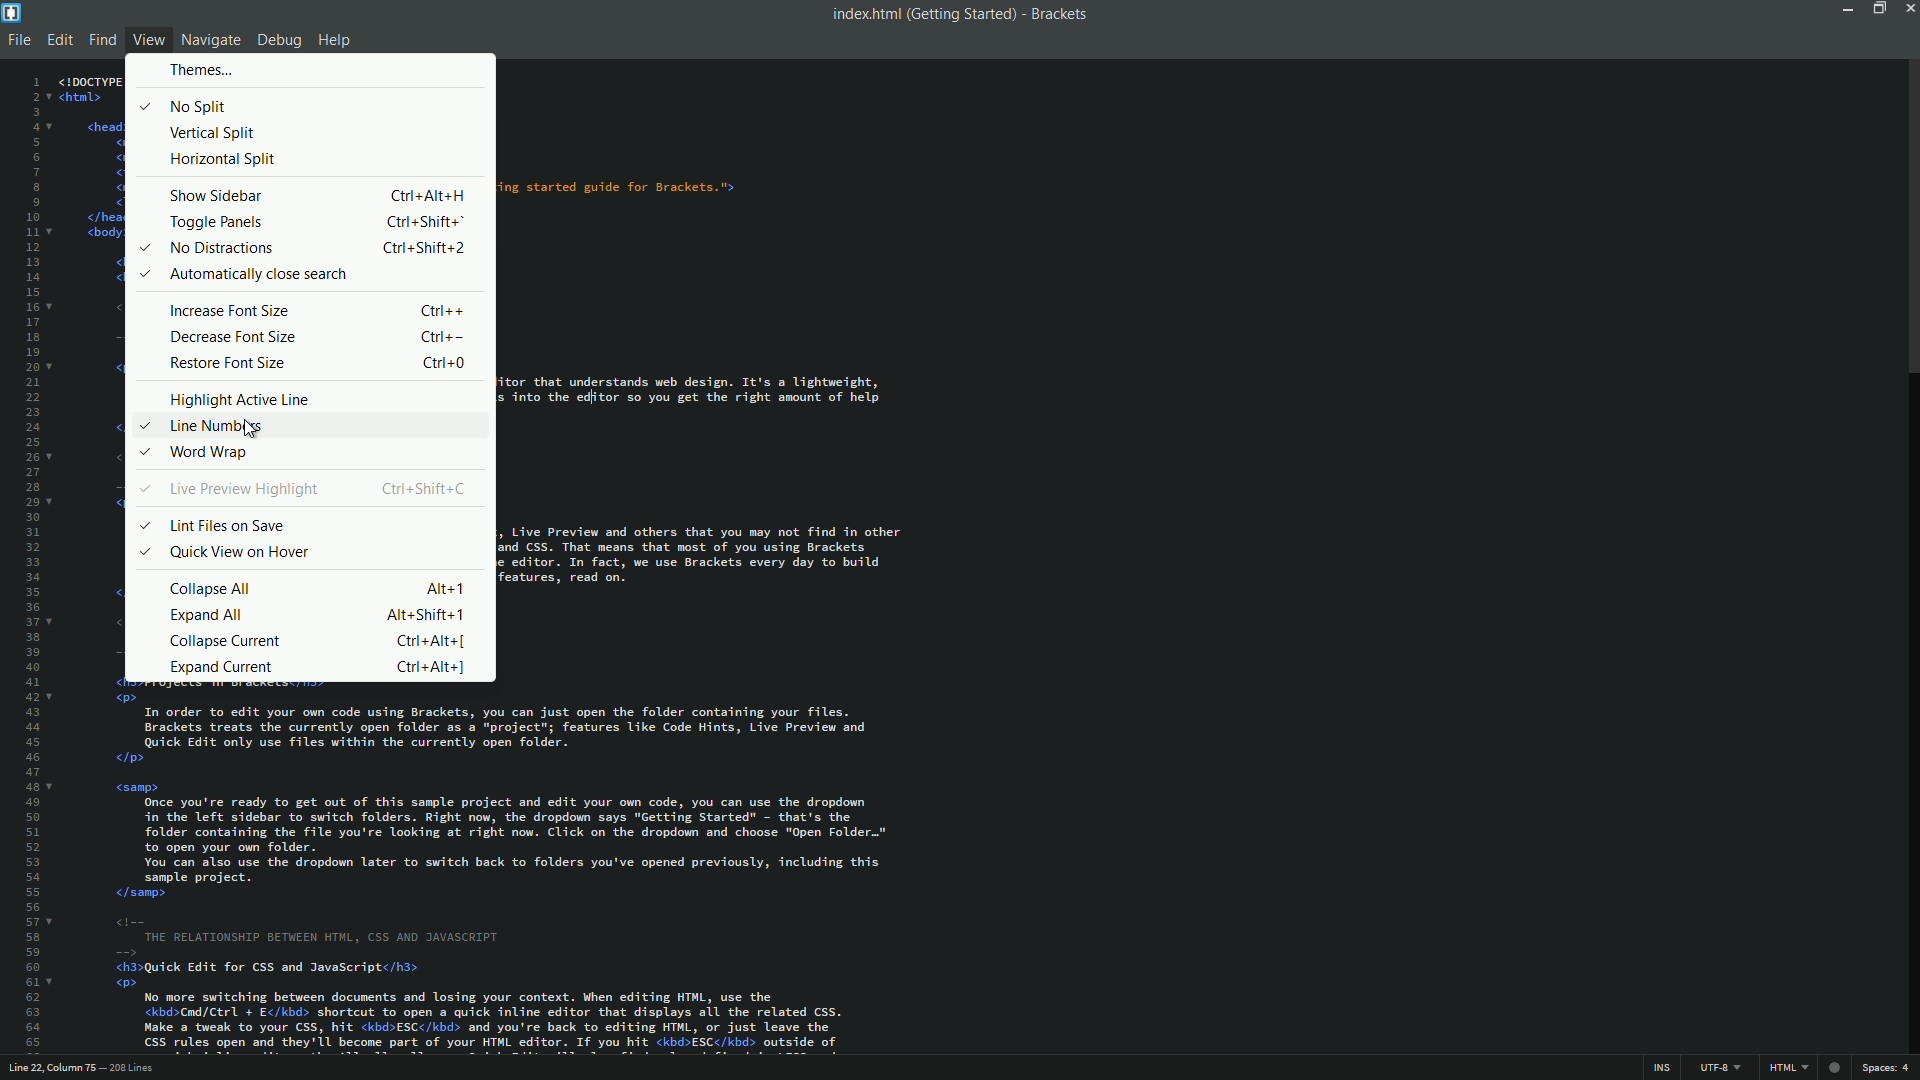 The image size is (1920, 1080). I want to click on edit, so click(60, 40).